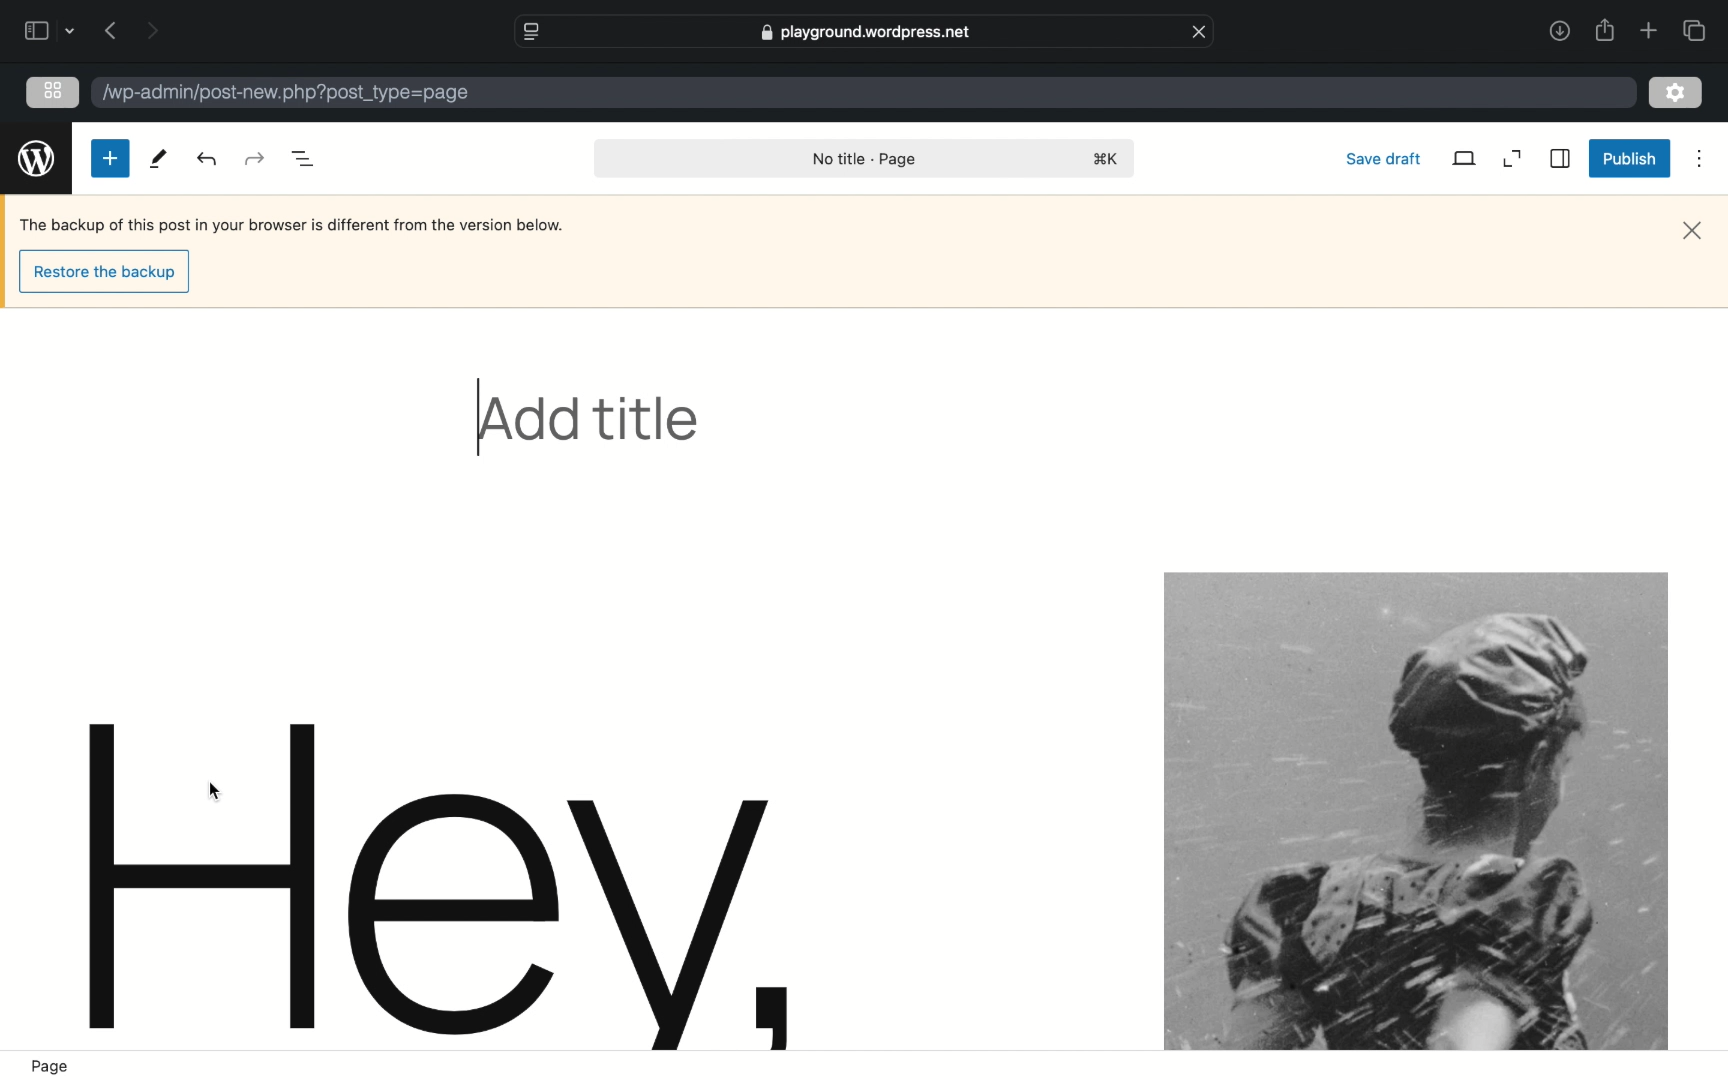 This screenshot has height=1080, width=1728. What do you see at coordinates (206, 160) in the screenshot?
I see `redo` at bounding box center [206, 160].